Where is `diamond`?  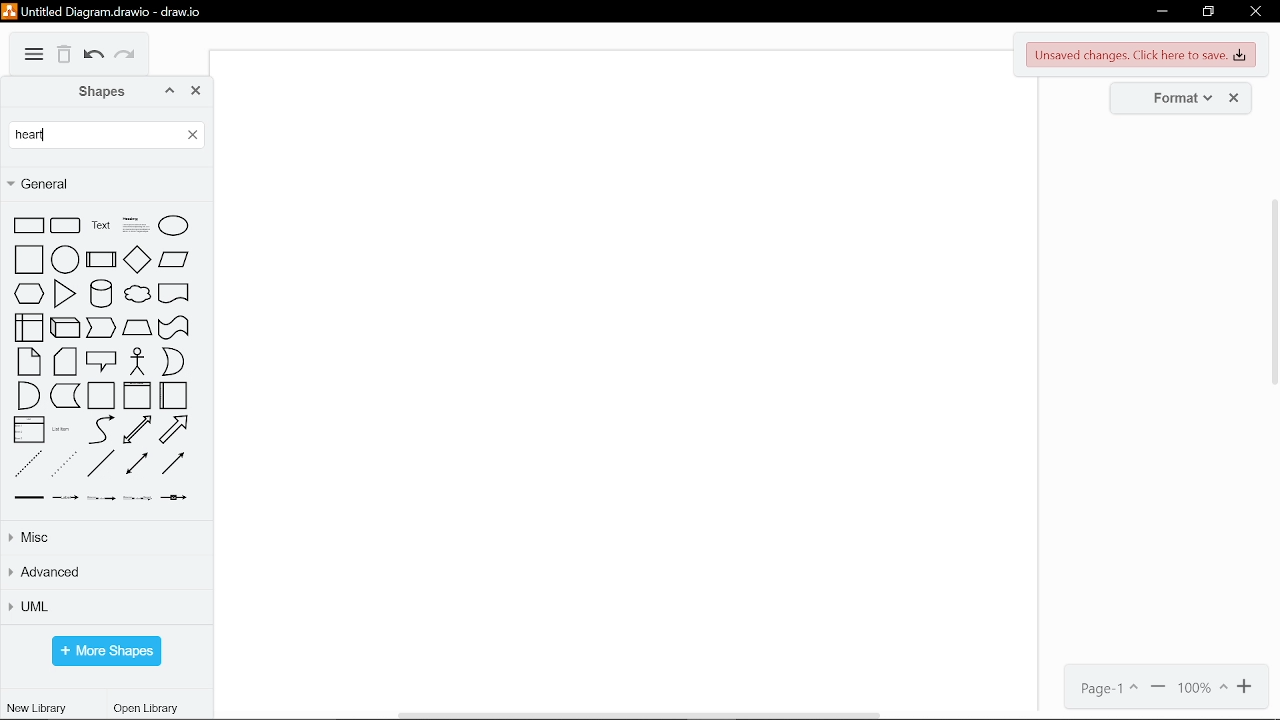 diamond is located at coordinates (136, 259).